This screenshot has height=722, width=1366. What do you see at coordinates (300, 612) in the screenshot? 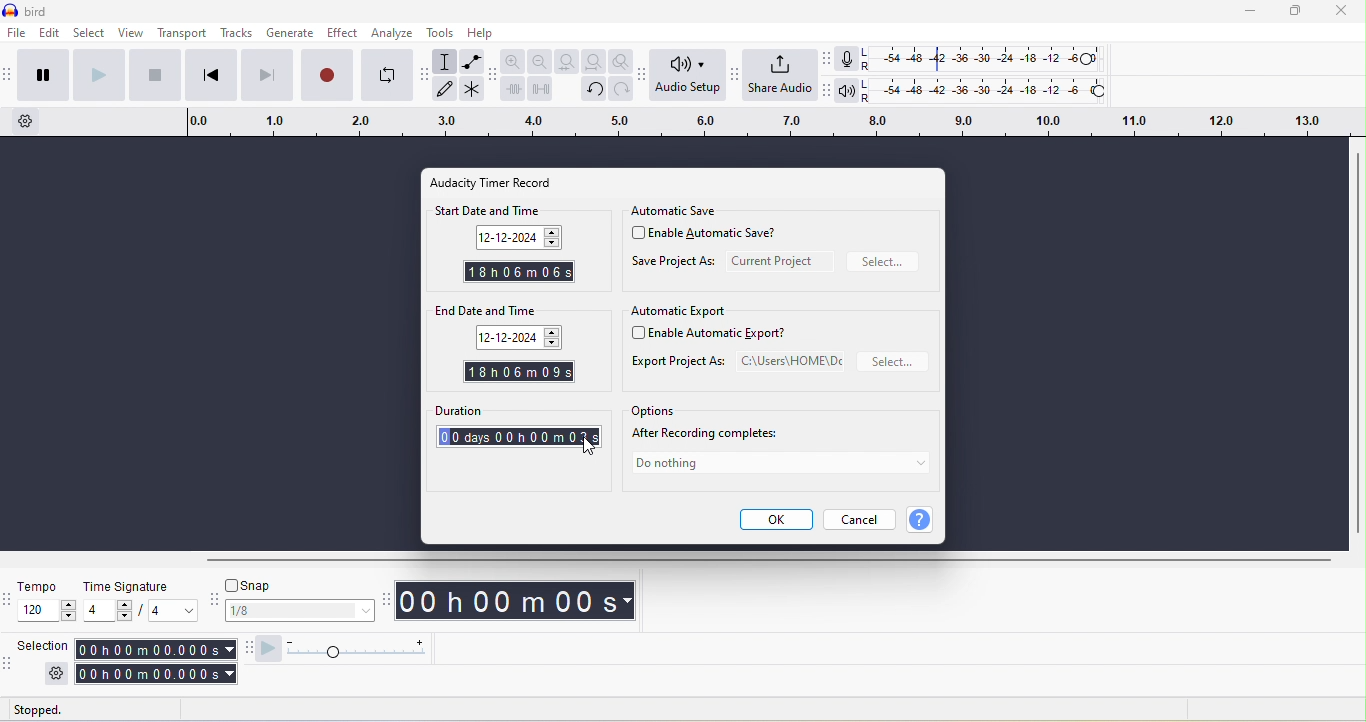
I see `1/8` at bounding box center [300, 612].